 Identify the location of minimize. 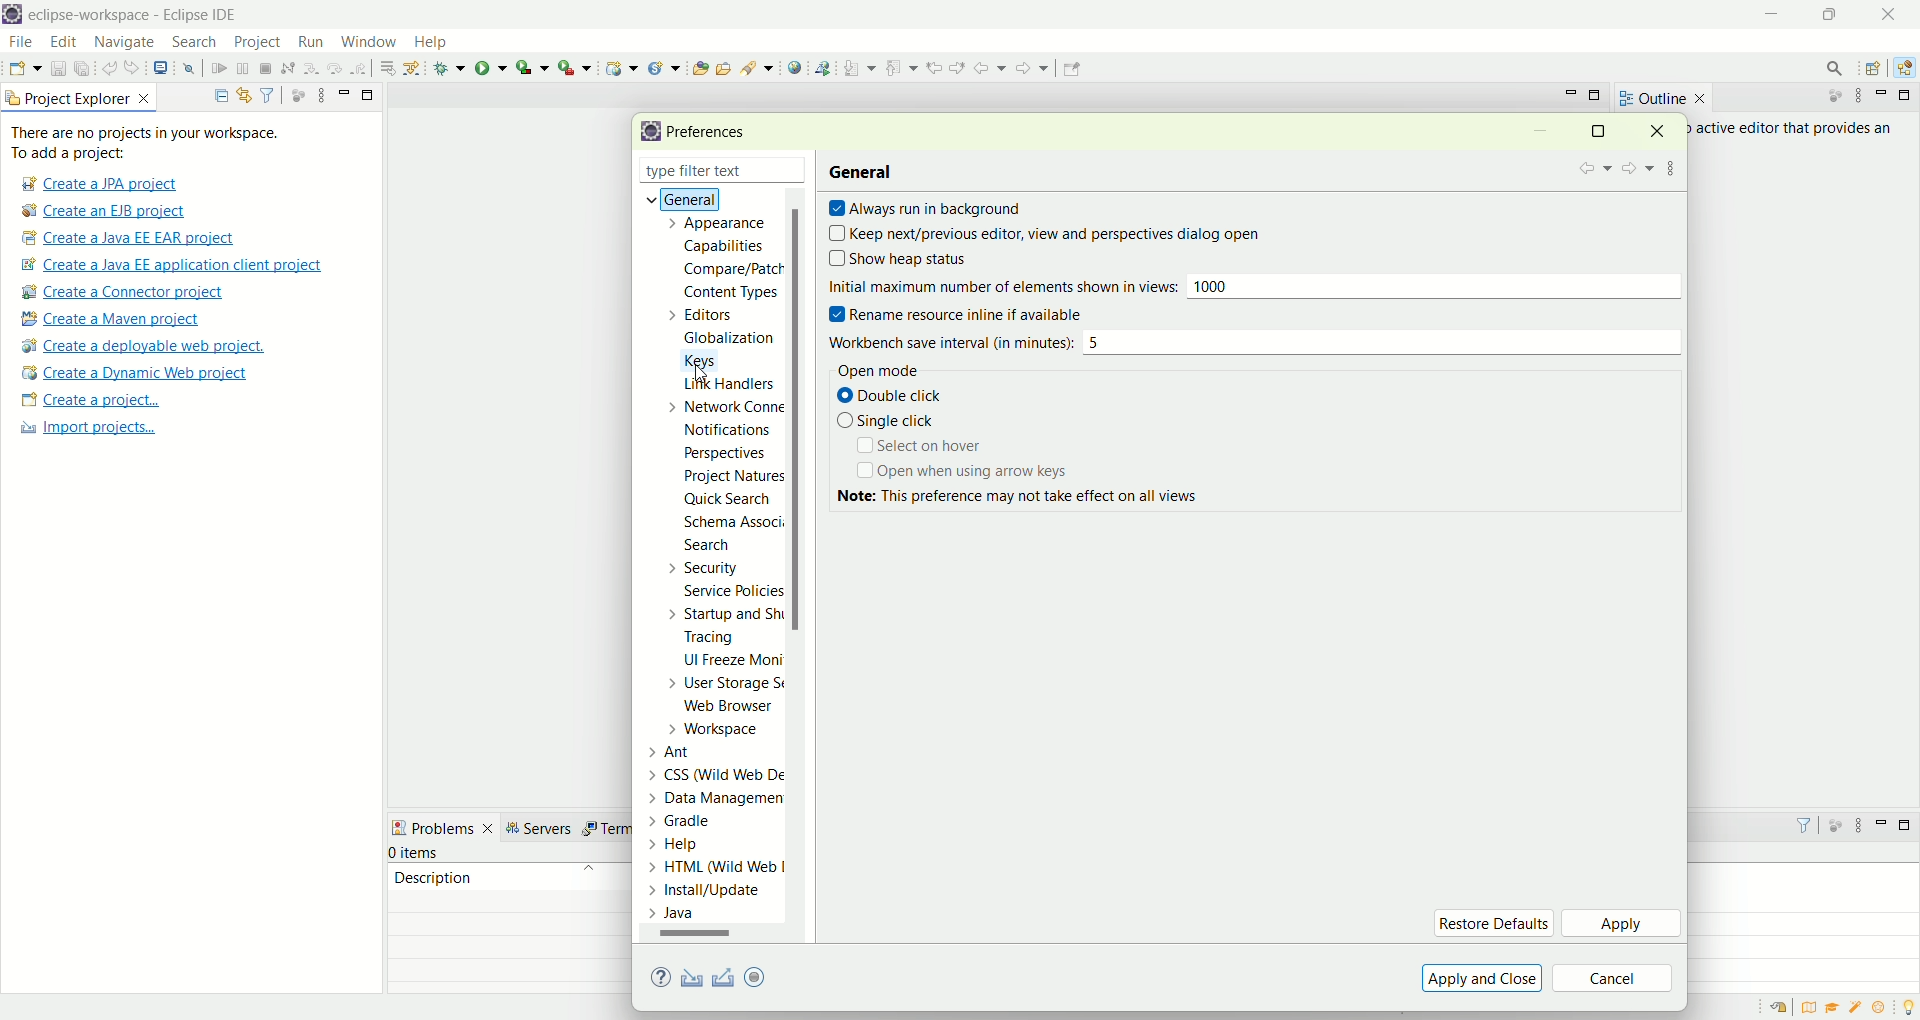
(1885, 95).